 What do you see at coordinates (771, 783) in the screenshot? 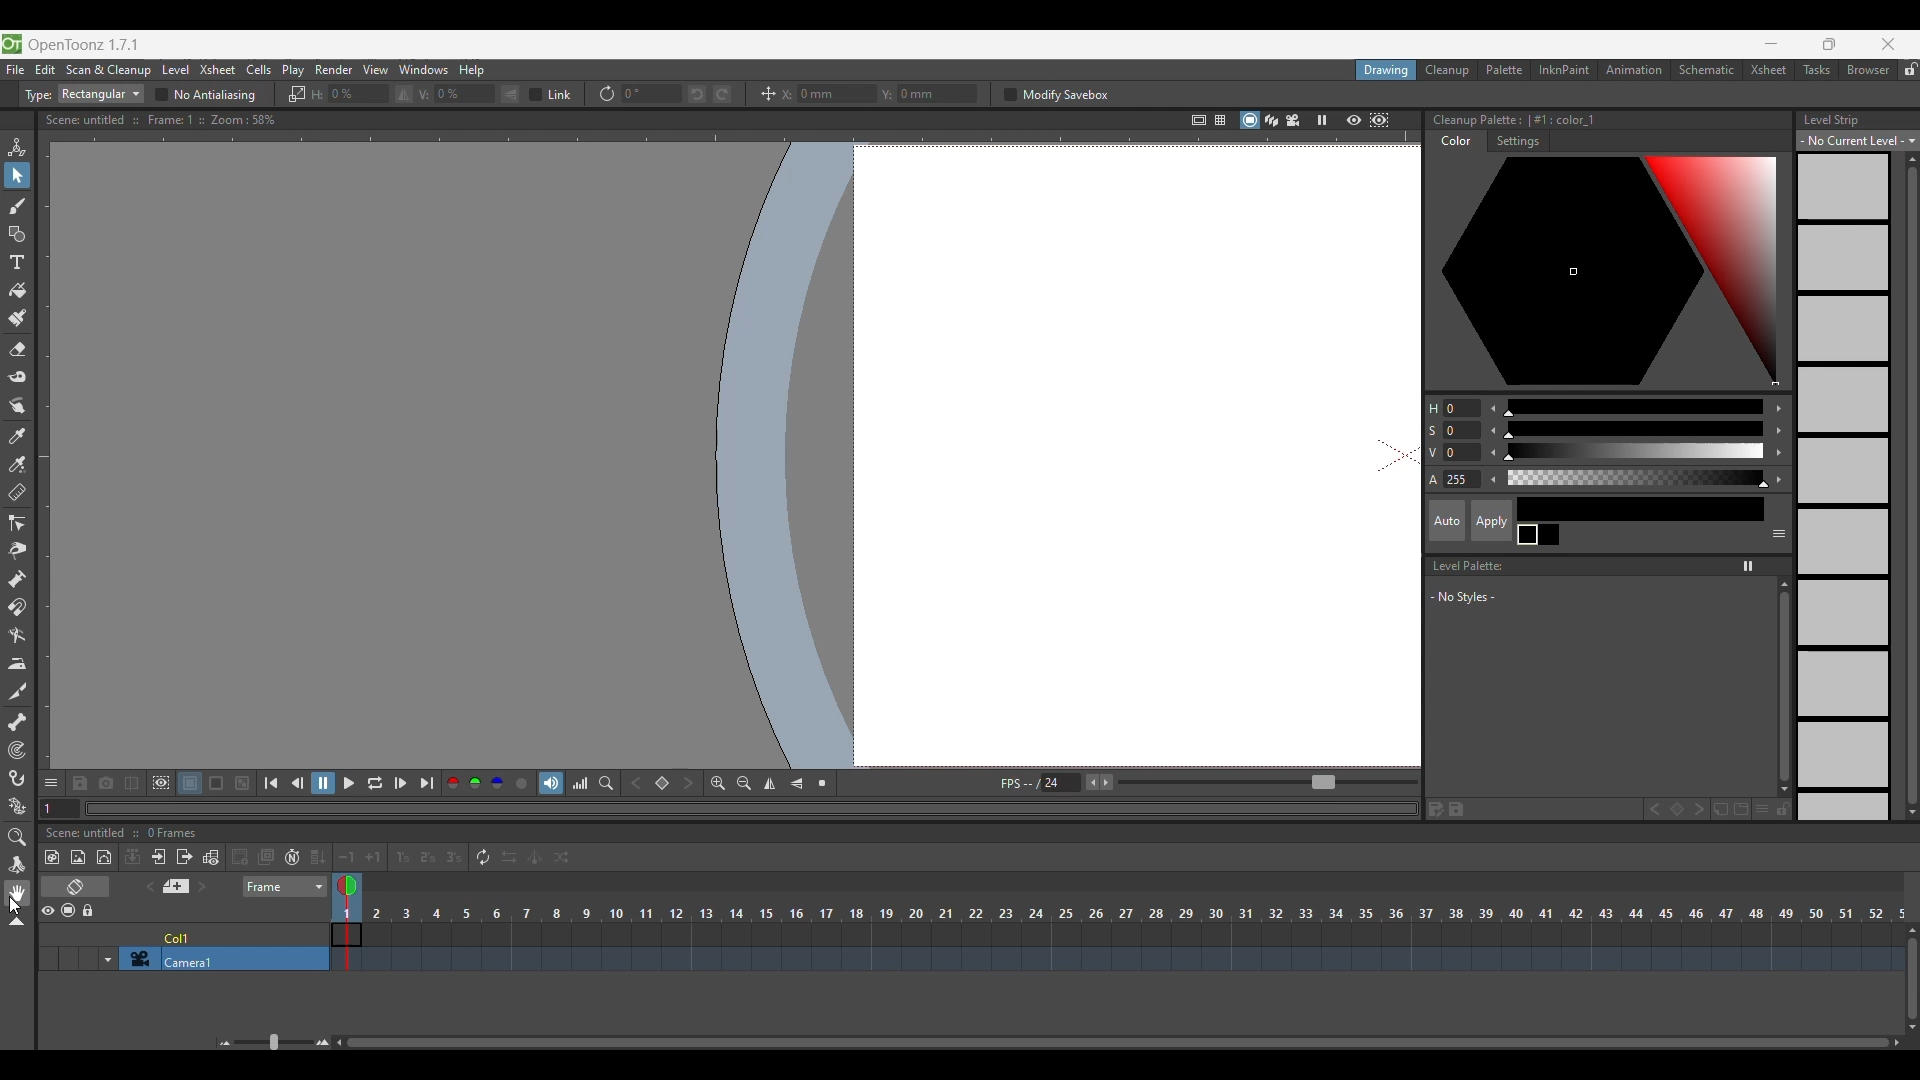
I see `Flip horizontally` at bounding box center [771, 783].